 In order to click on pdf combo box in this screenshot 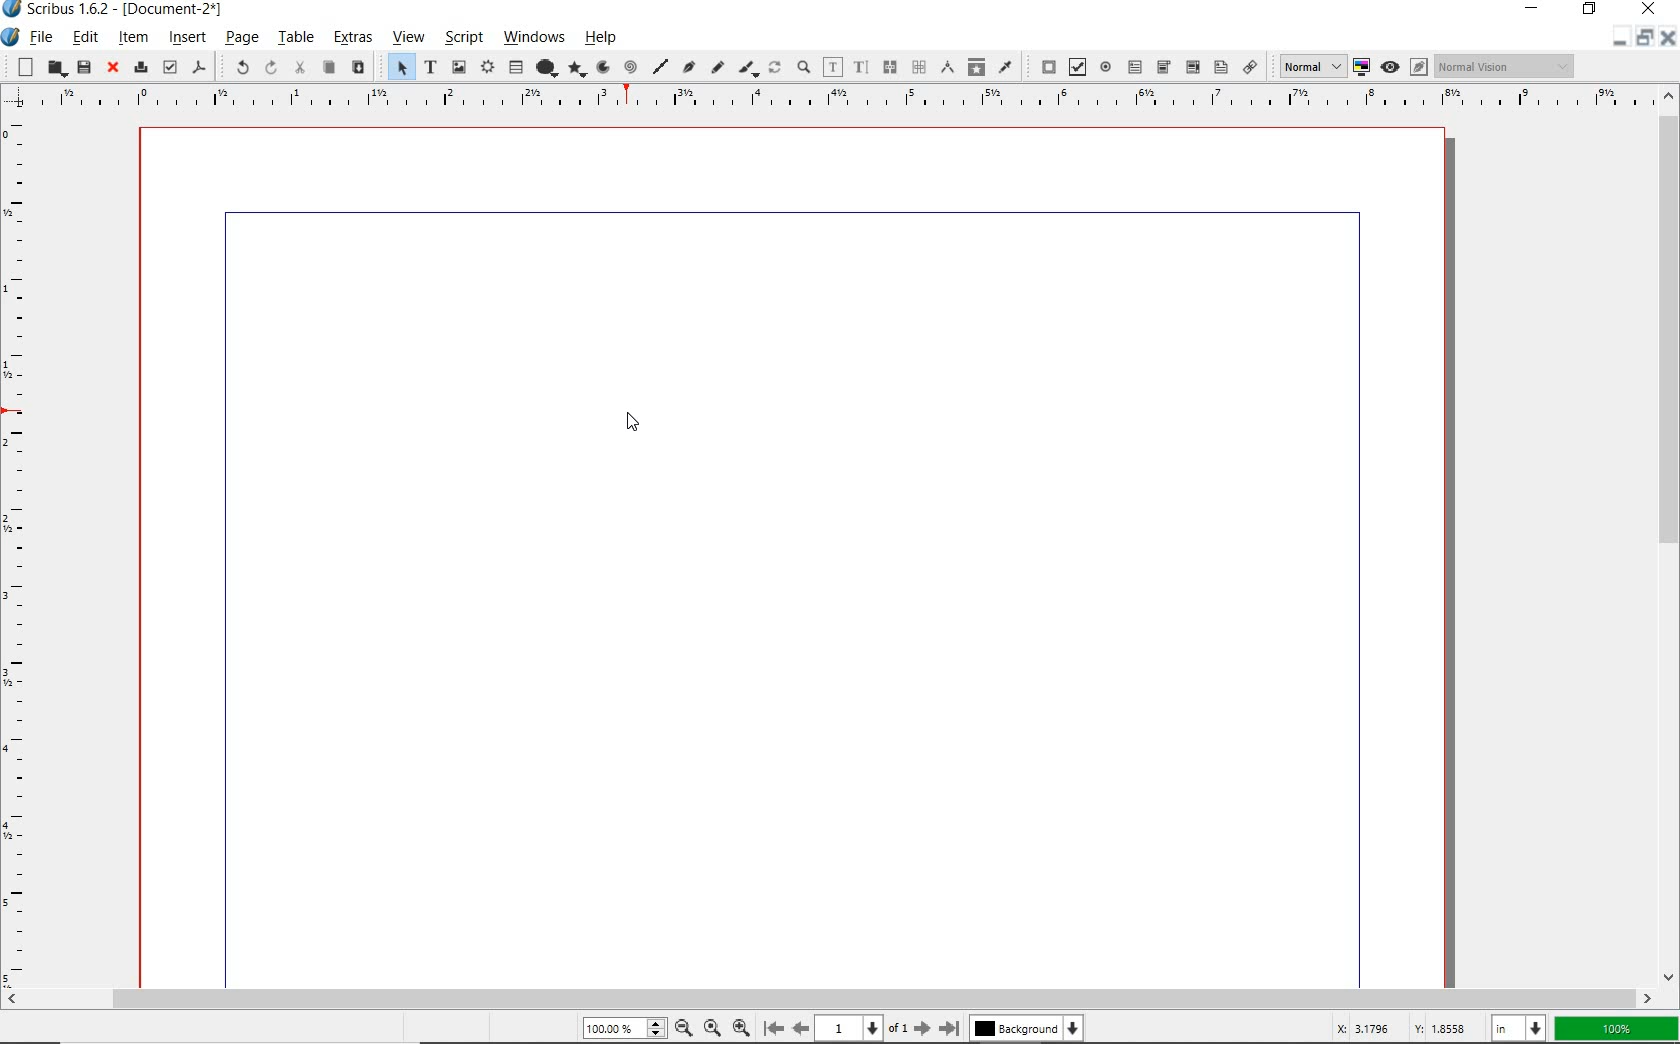, I will do `click(1191, 67)`.